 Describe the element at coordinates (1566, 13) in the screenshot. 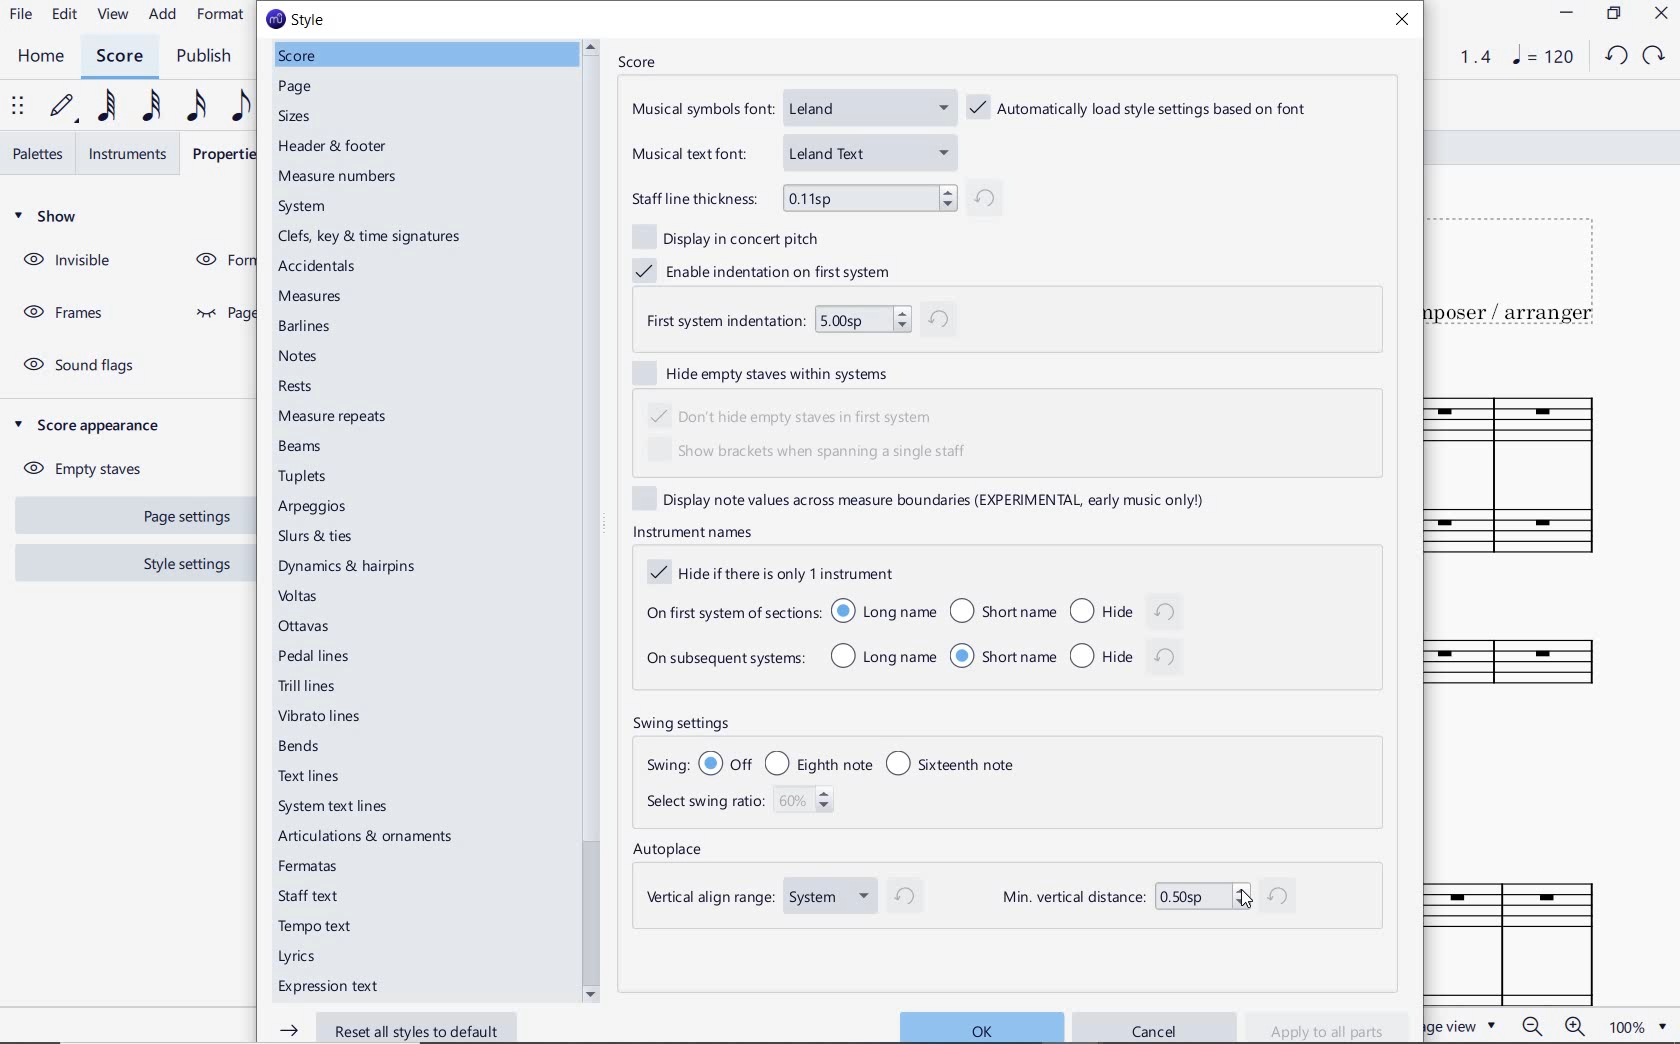

I see `MINIMIZE` at that location.